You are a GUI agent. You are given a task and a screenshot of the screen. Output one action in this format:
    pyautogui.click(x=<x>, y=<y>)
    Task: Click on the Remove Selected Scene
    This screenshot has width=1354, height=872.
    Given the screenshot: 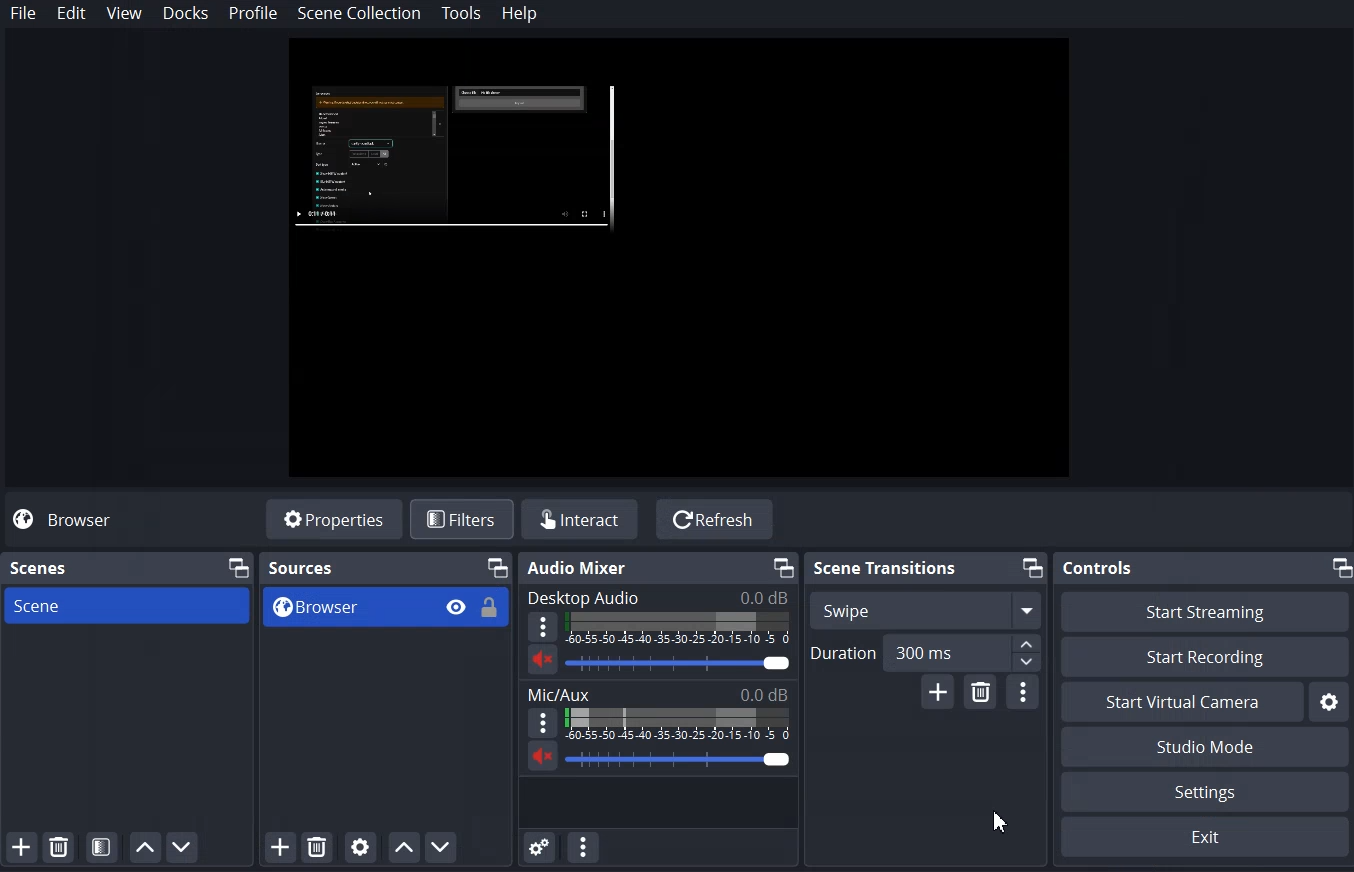 What is the action you would take?
    pyautogui.click(x=58, y=846)
    